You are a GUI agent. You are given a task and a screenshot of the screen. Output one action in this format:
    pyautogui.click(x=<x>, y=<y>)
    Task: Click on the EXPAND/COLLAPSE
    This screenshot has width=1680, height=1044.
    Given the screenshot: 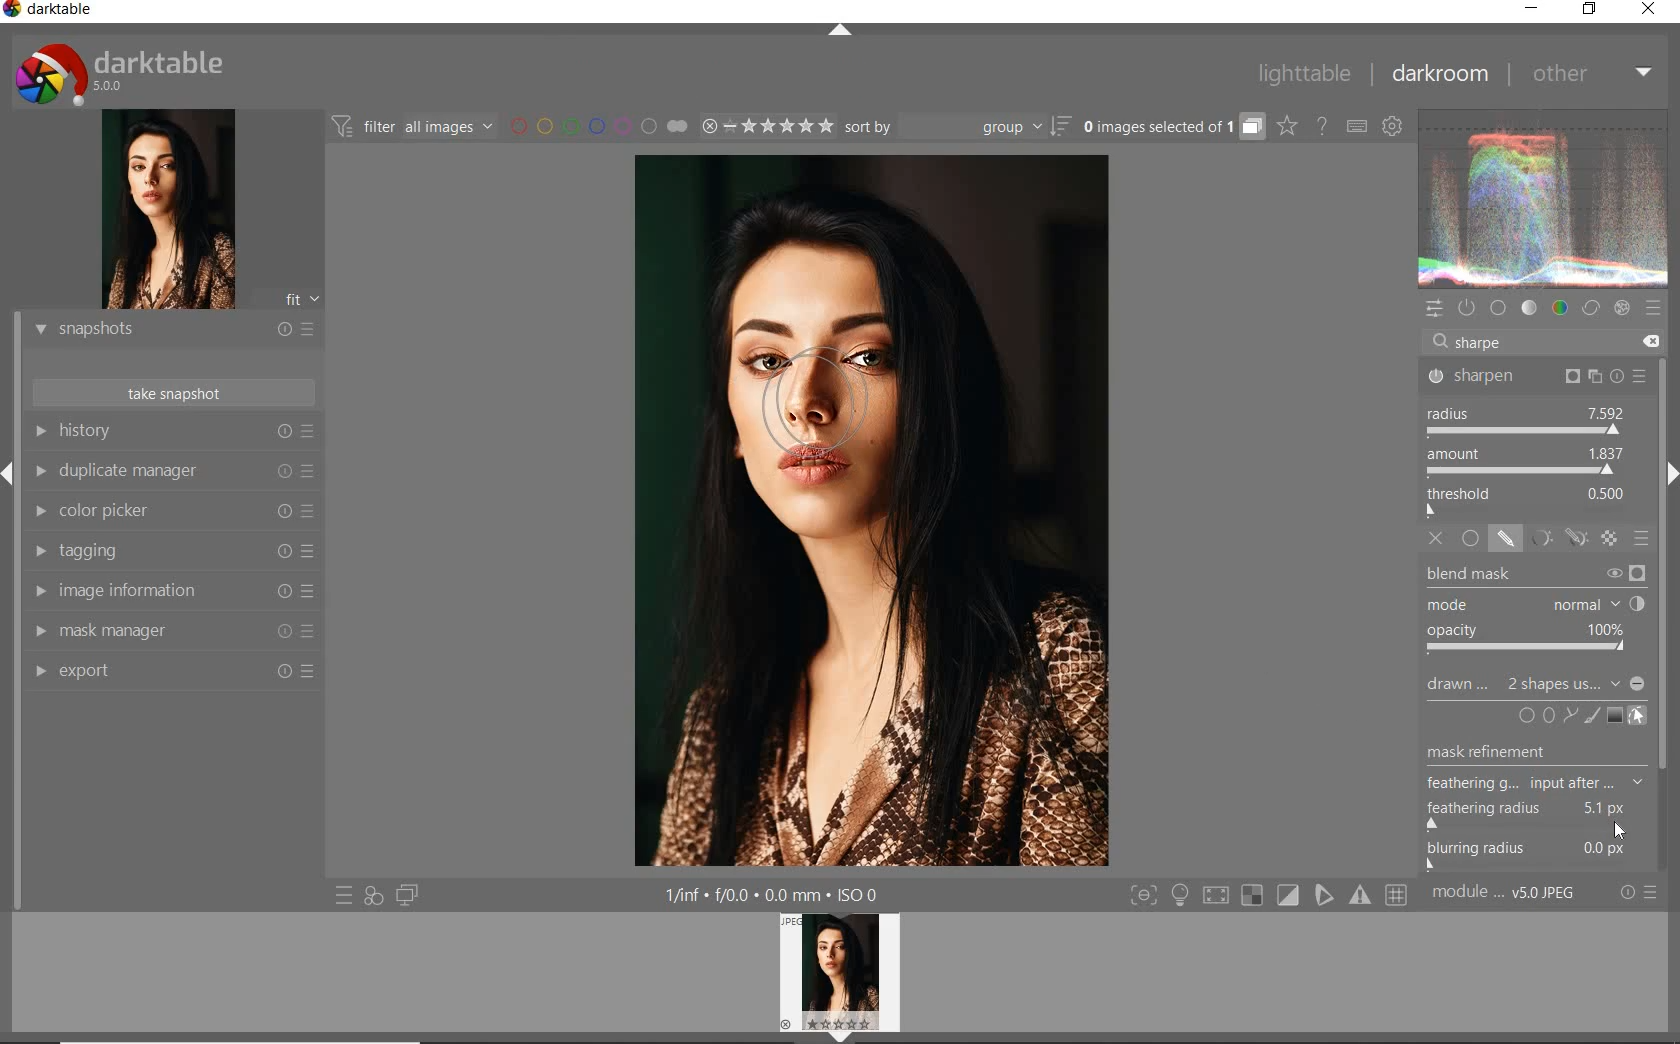 What is the action you would take?
    pyautogui.click(x=837, y=31)
    